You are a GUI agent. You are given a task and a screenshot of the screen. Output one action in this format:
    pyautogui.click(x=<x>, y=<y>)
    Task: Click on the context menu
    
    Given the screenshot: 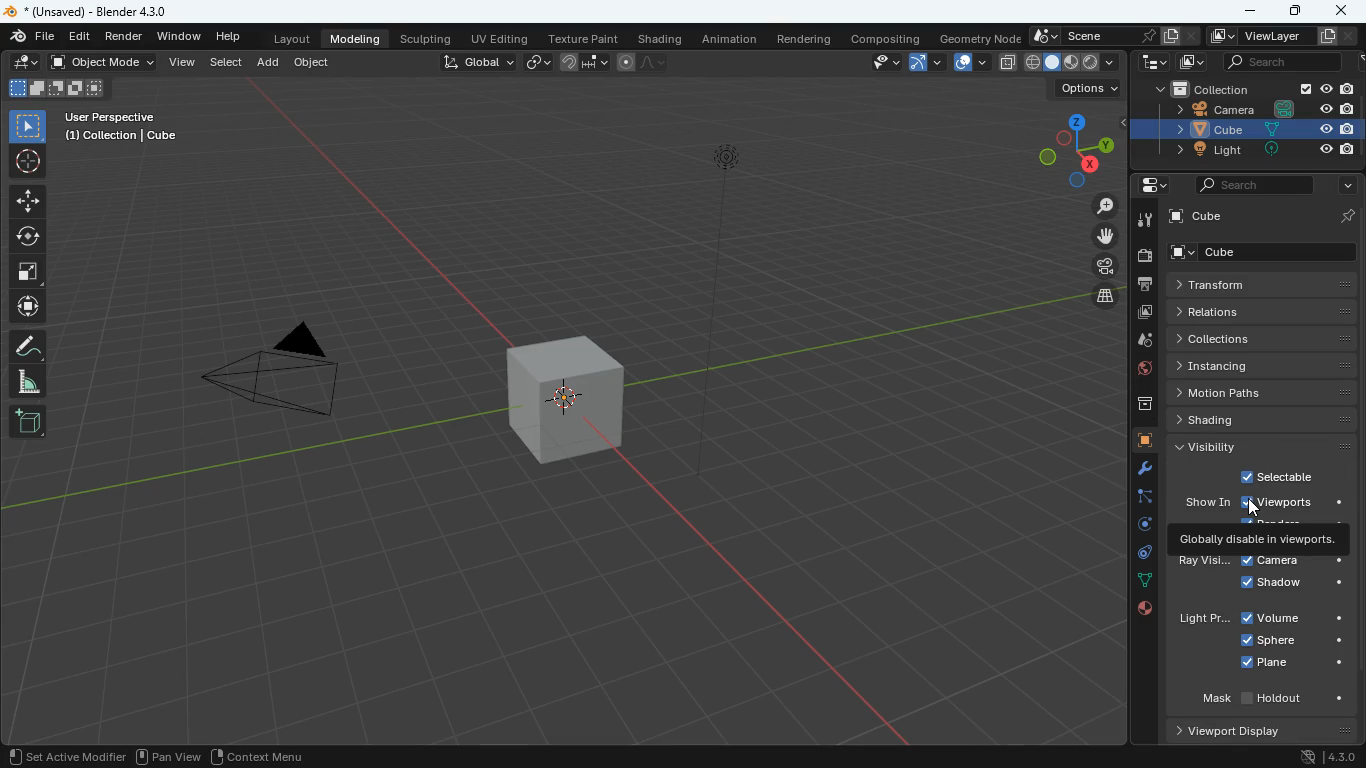 What is the action you would take?
    pyautogui.click(x=258, y=754)
    